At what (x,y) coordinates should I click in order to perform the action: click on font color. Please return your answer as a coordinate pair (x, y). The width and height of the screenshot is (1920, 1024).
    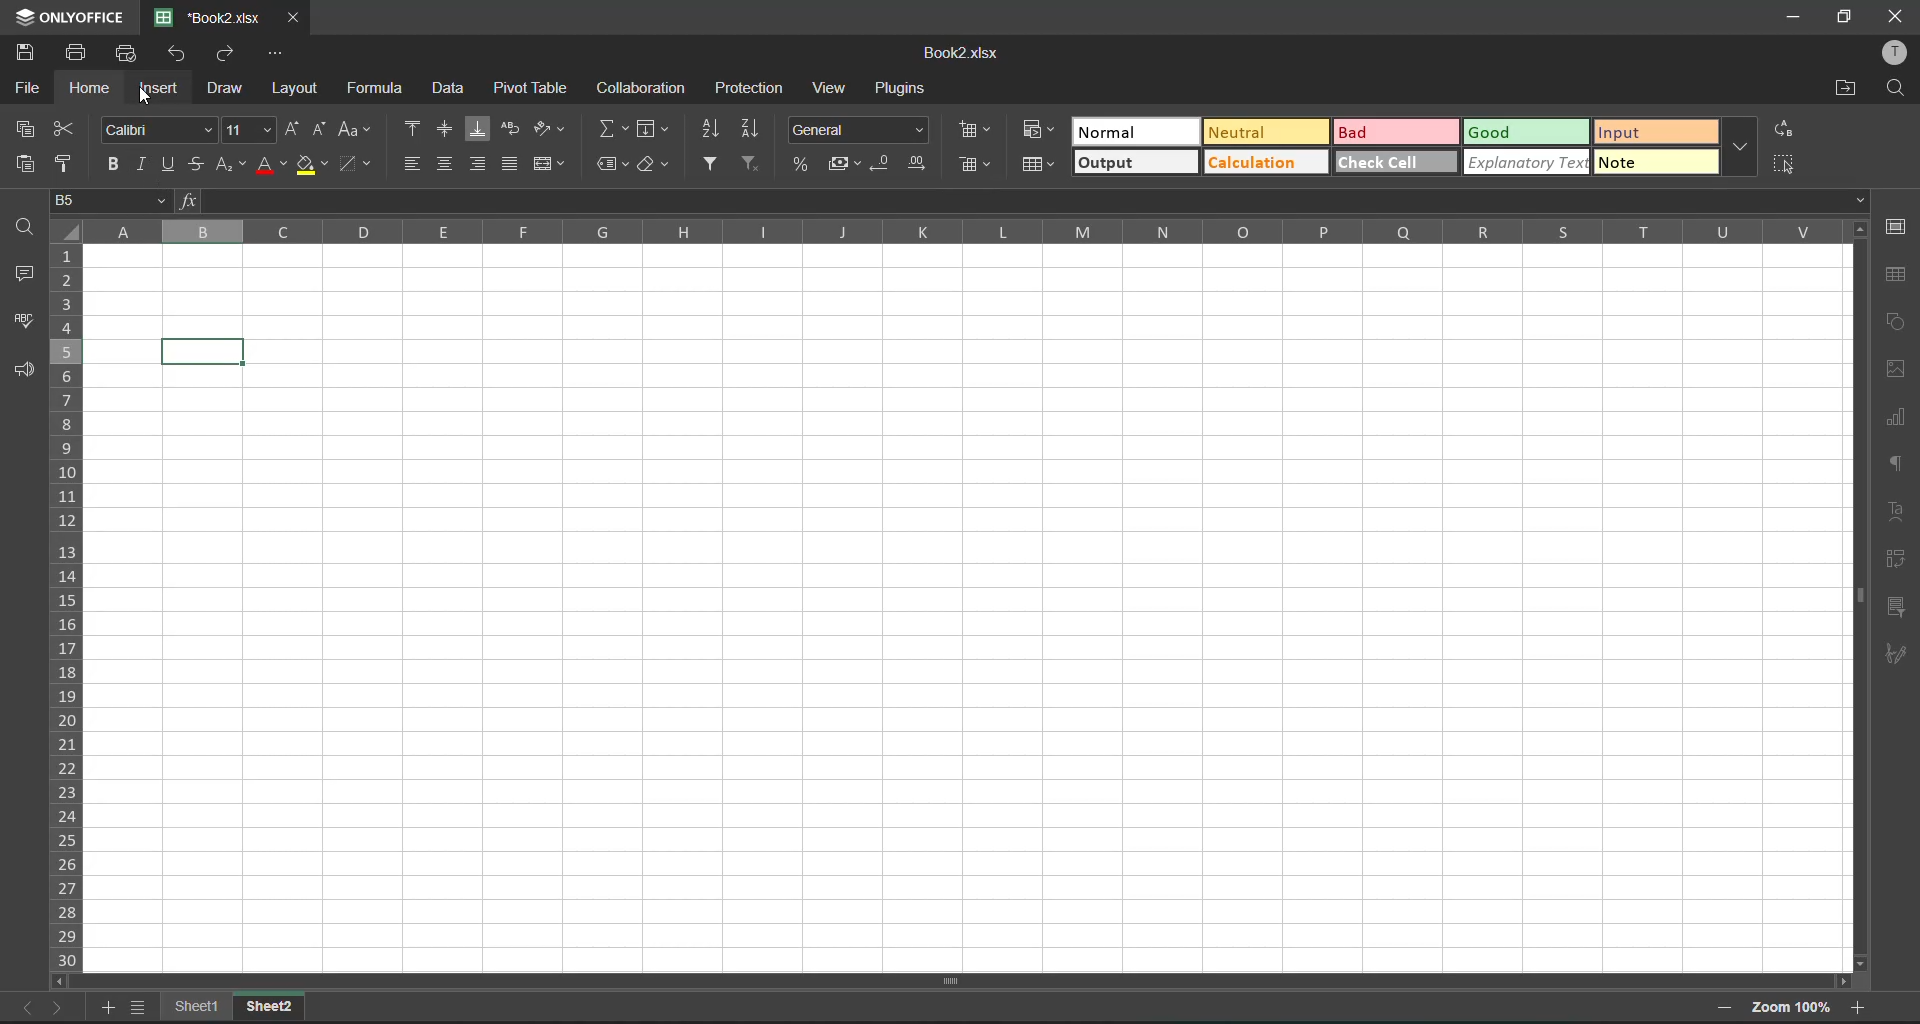
    Looking at the image, I should click on (269, 167).